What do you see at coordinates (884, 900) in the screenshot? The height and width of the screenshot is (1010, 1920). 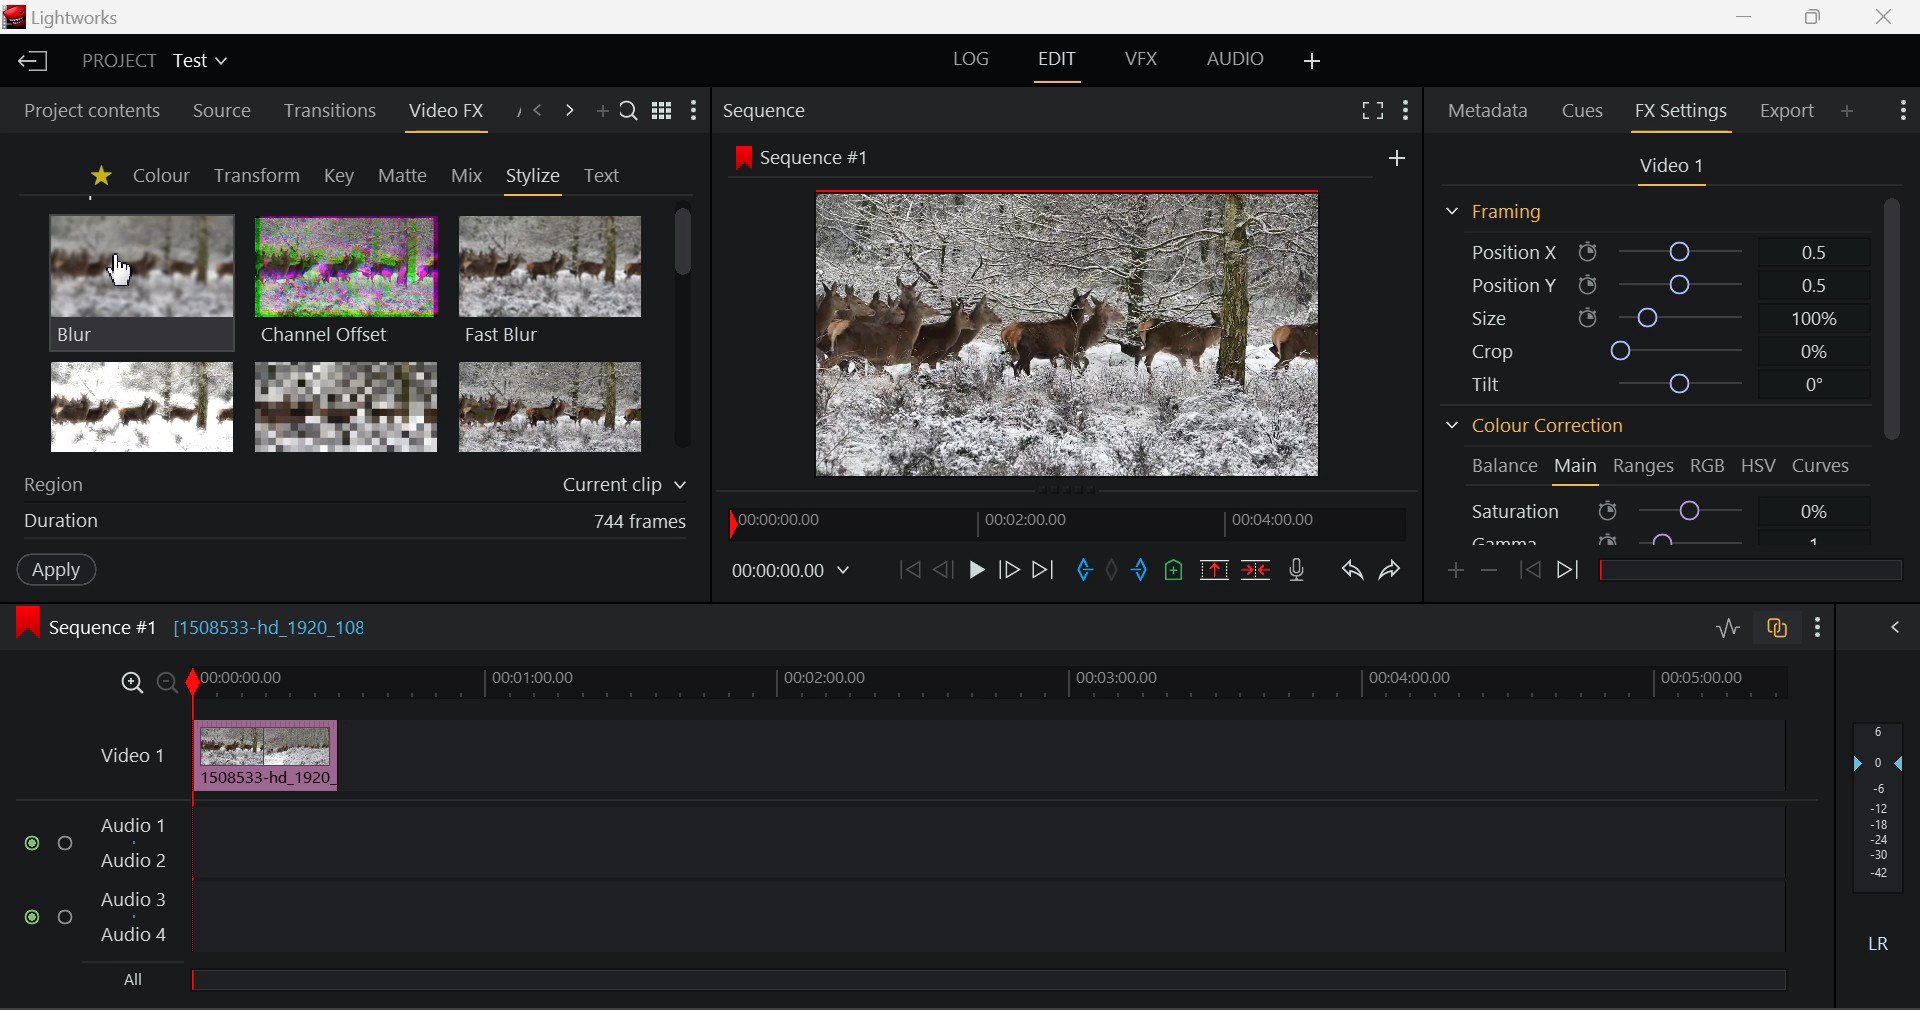 I see `Audio Input Field` at bounding box center [884, 900].